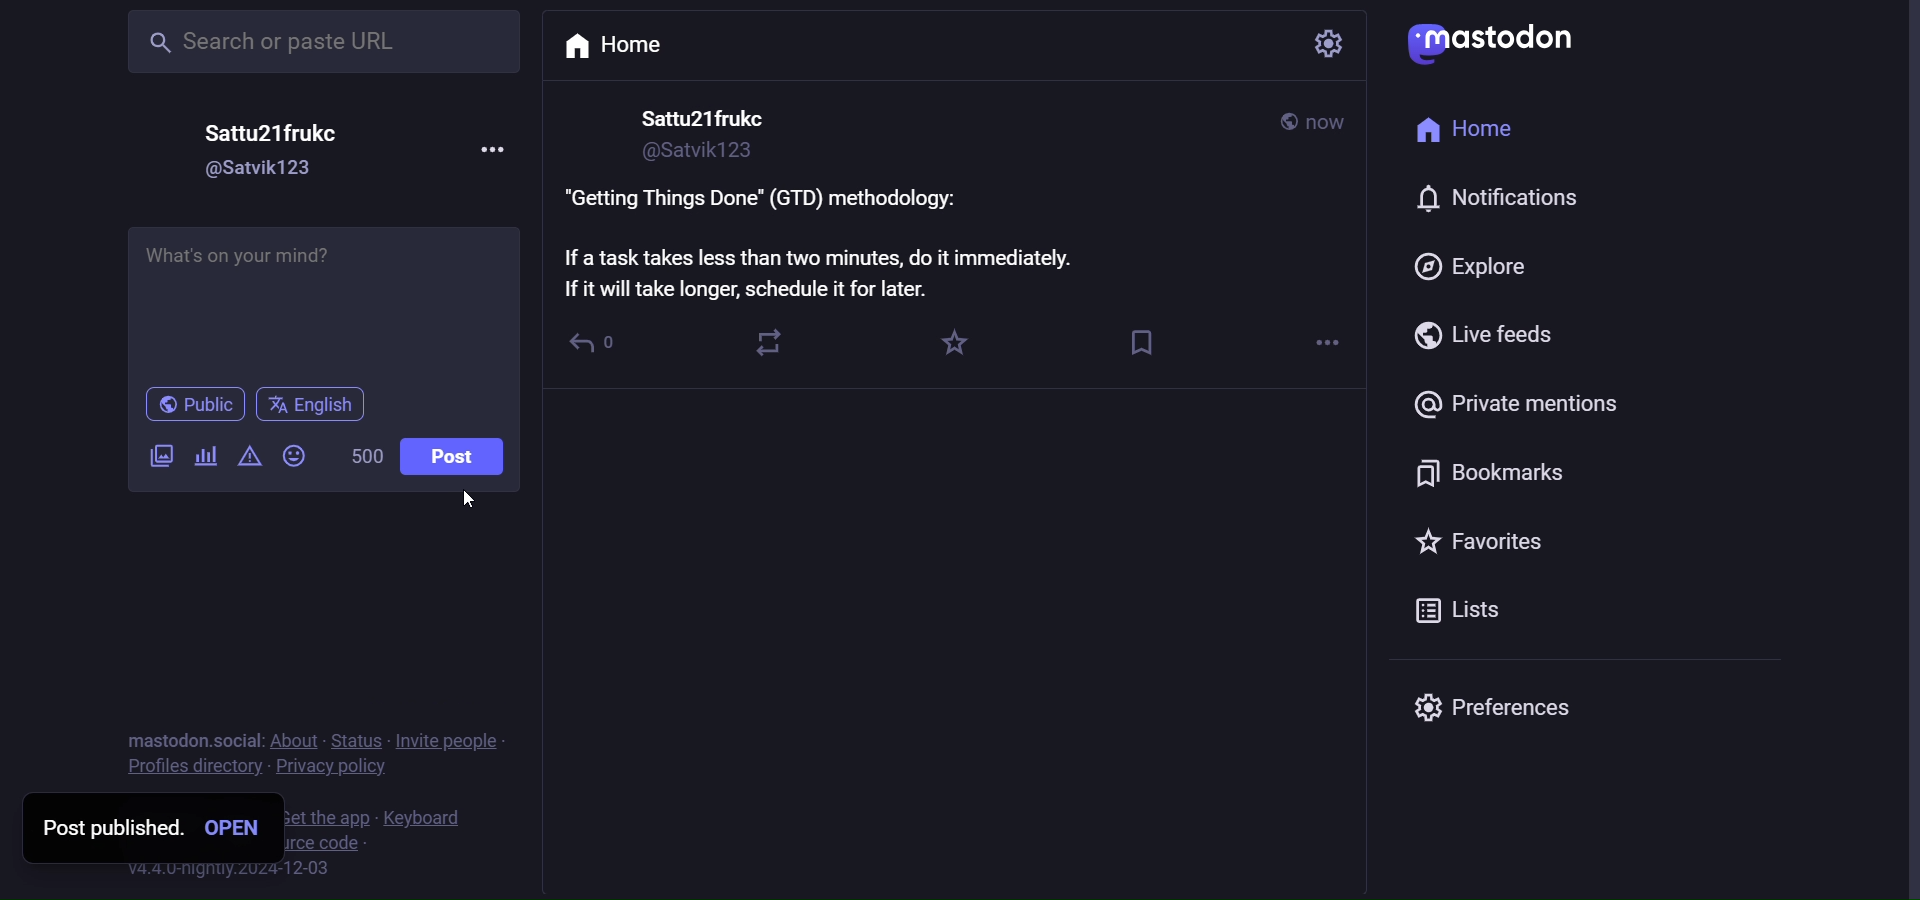 The height and width of the screenshot is (900, 1920). Describe the element at coordinates (303, 282) in the screenshot. I see `life hack` at that location.